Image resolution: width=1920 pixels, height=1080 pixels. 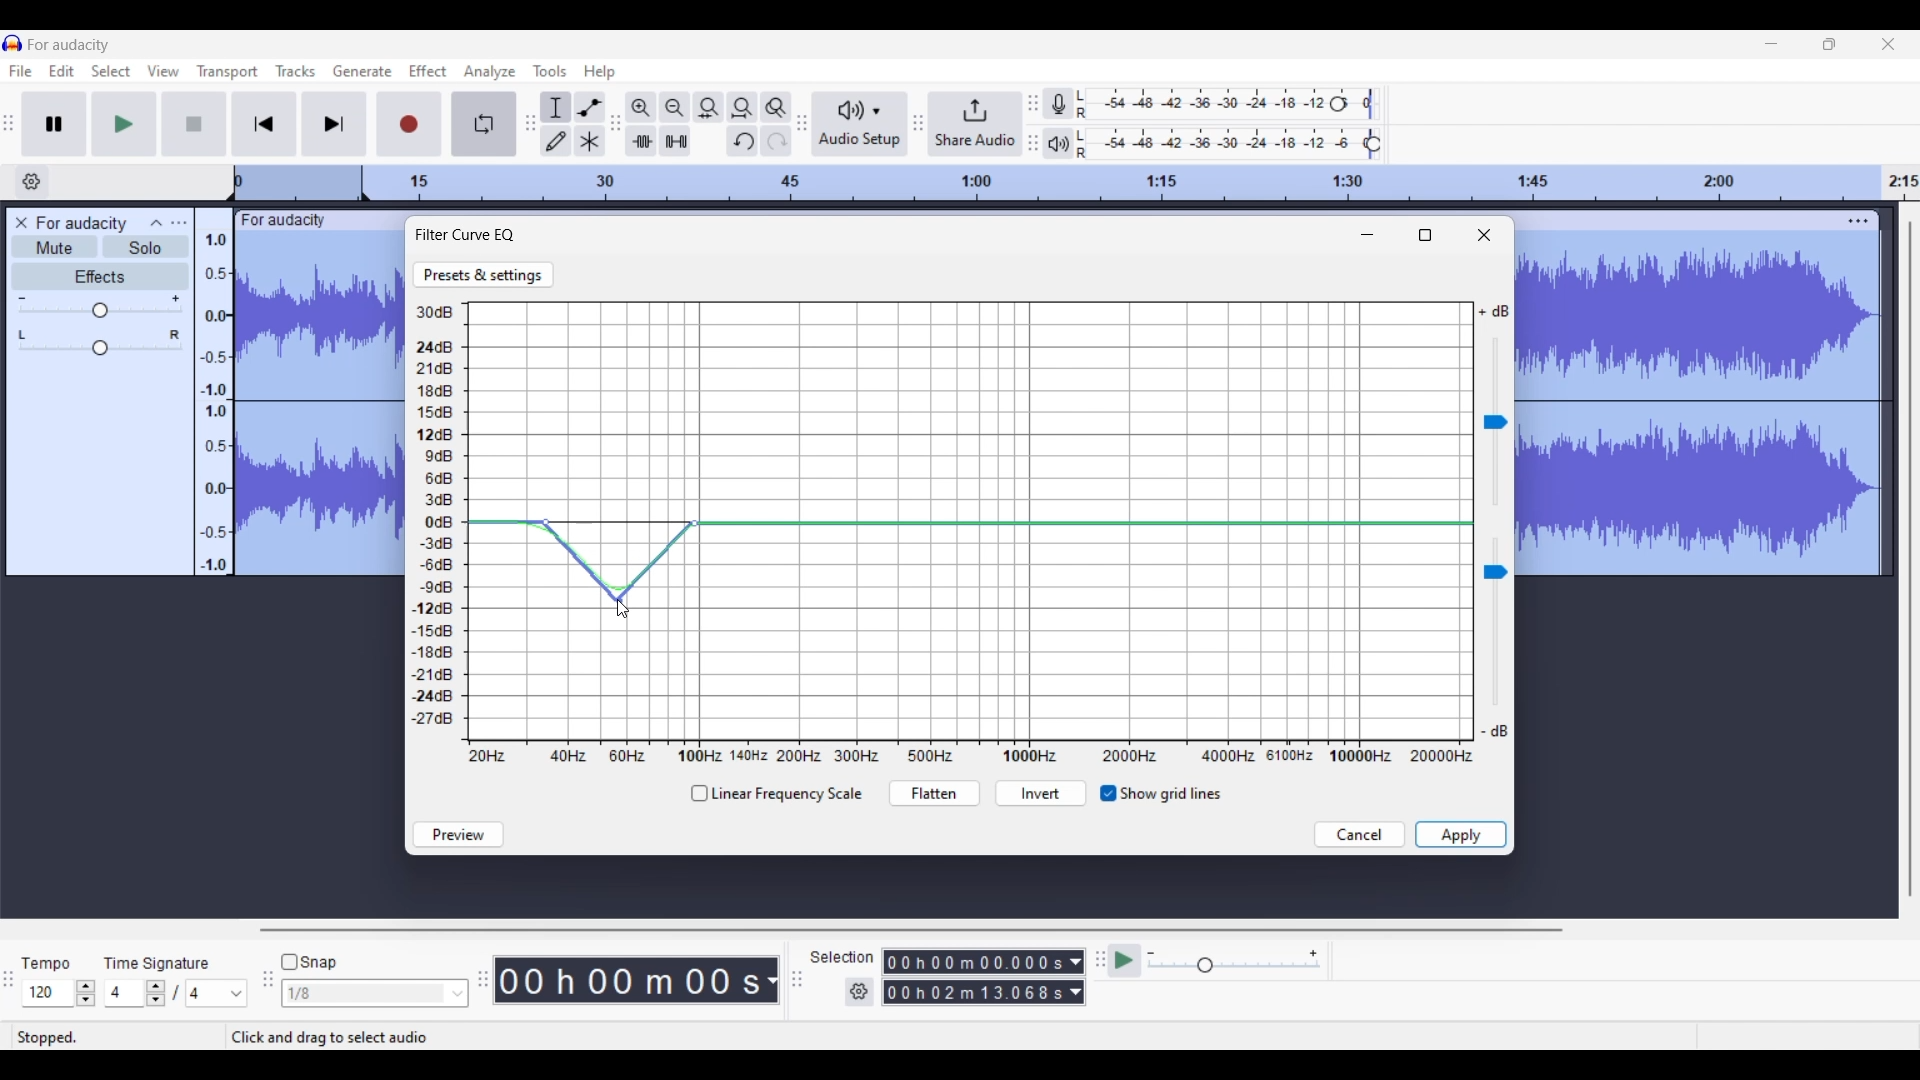 What do you see at coordinates (1493, 312) in the screenshot?
I see `Indicates max. volume` at bounding box center [1493, 312].